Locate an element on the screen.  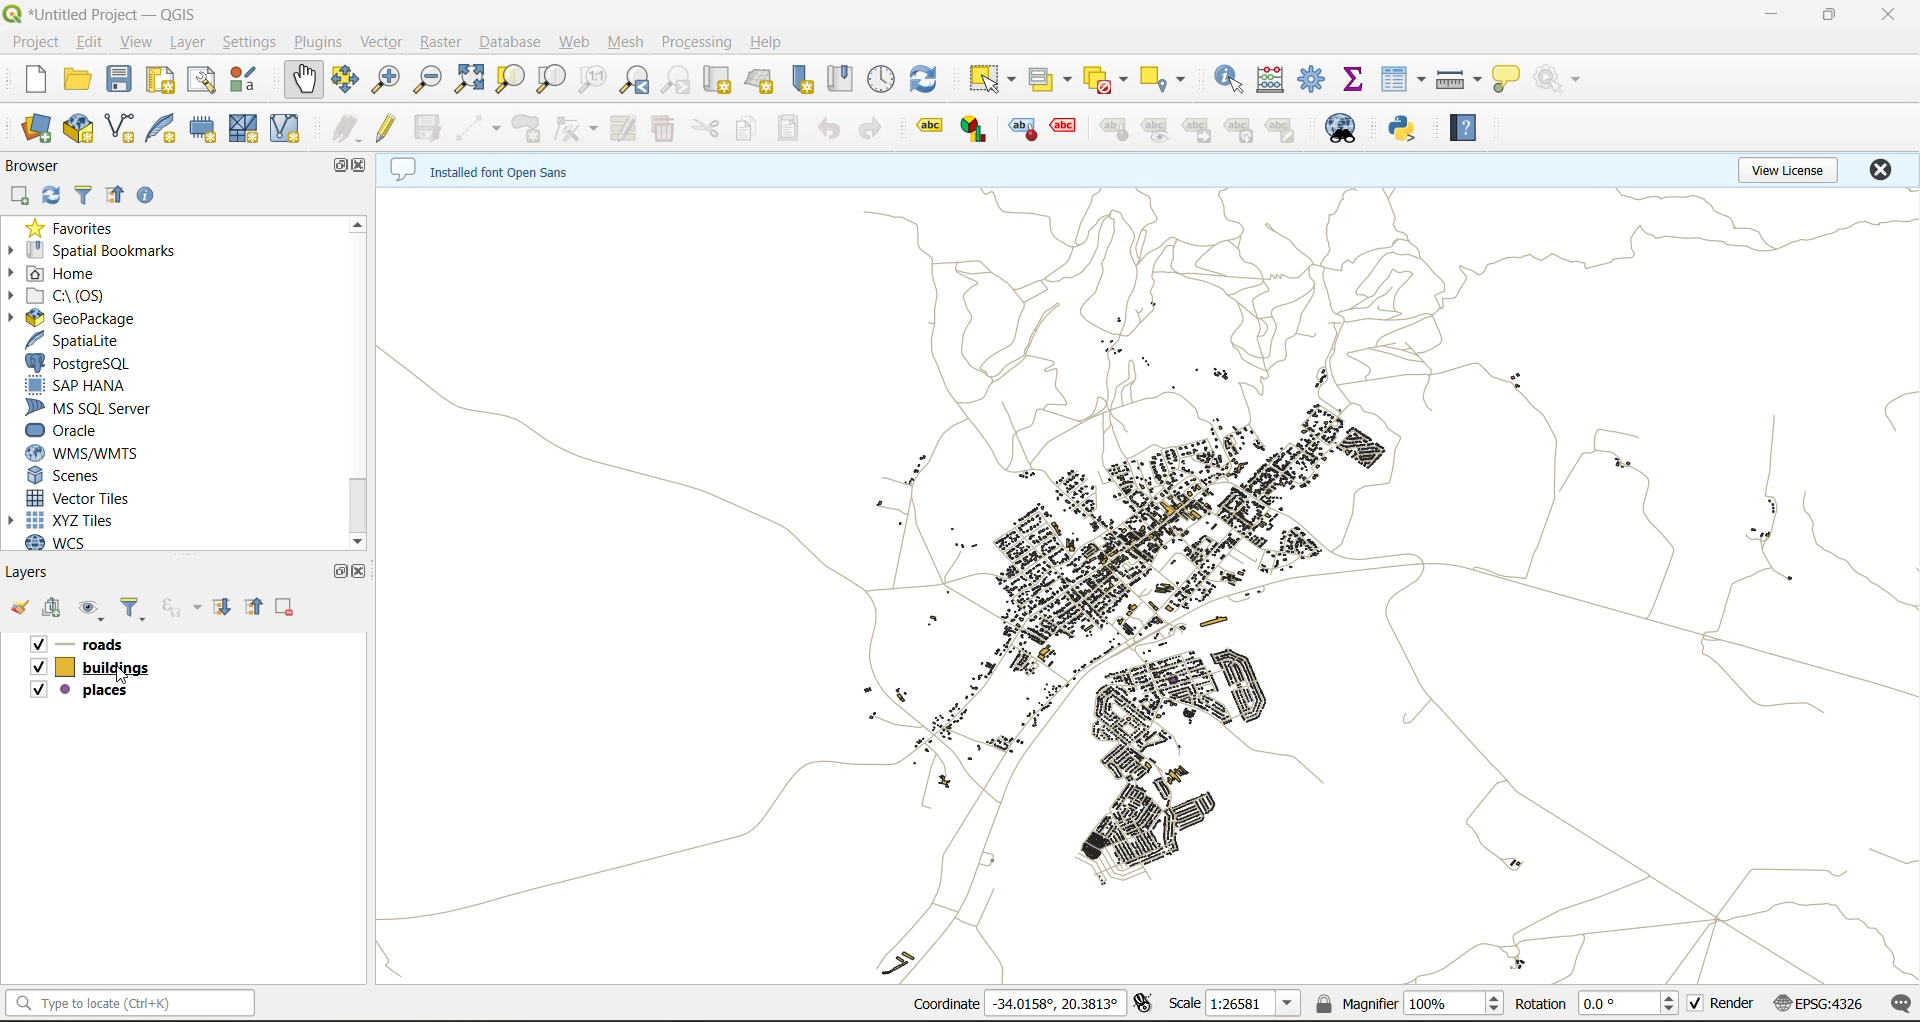
minimize is located at coordinates (1780, 16).